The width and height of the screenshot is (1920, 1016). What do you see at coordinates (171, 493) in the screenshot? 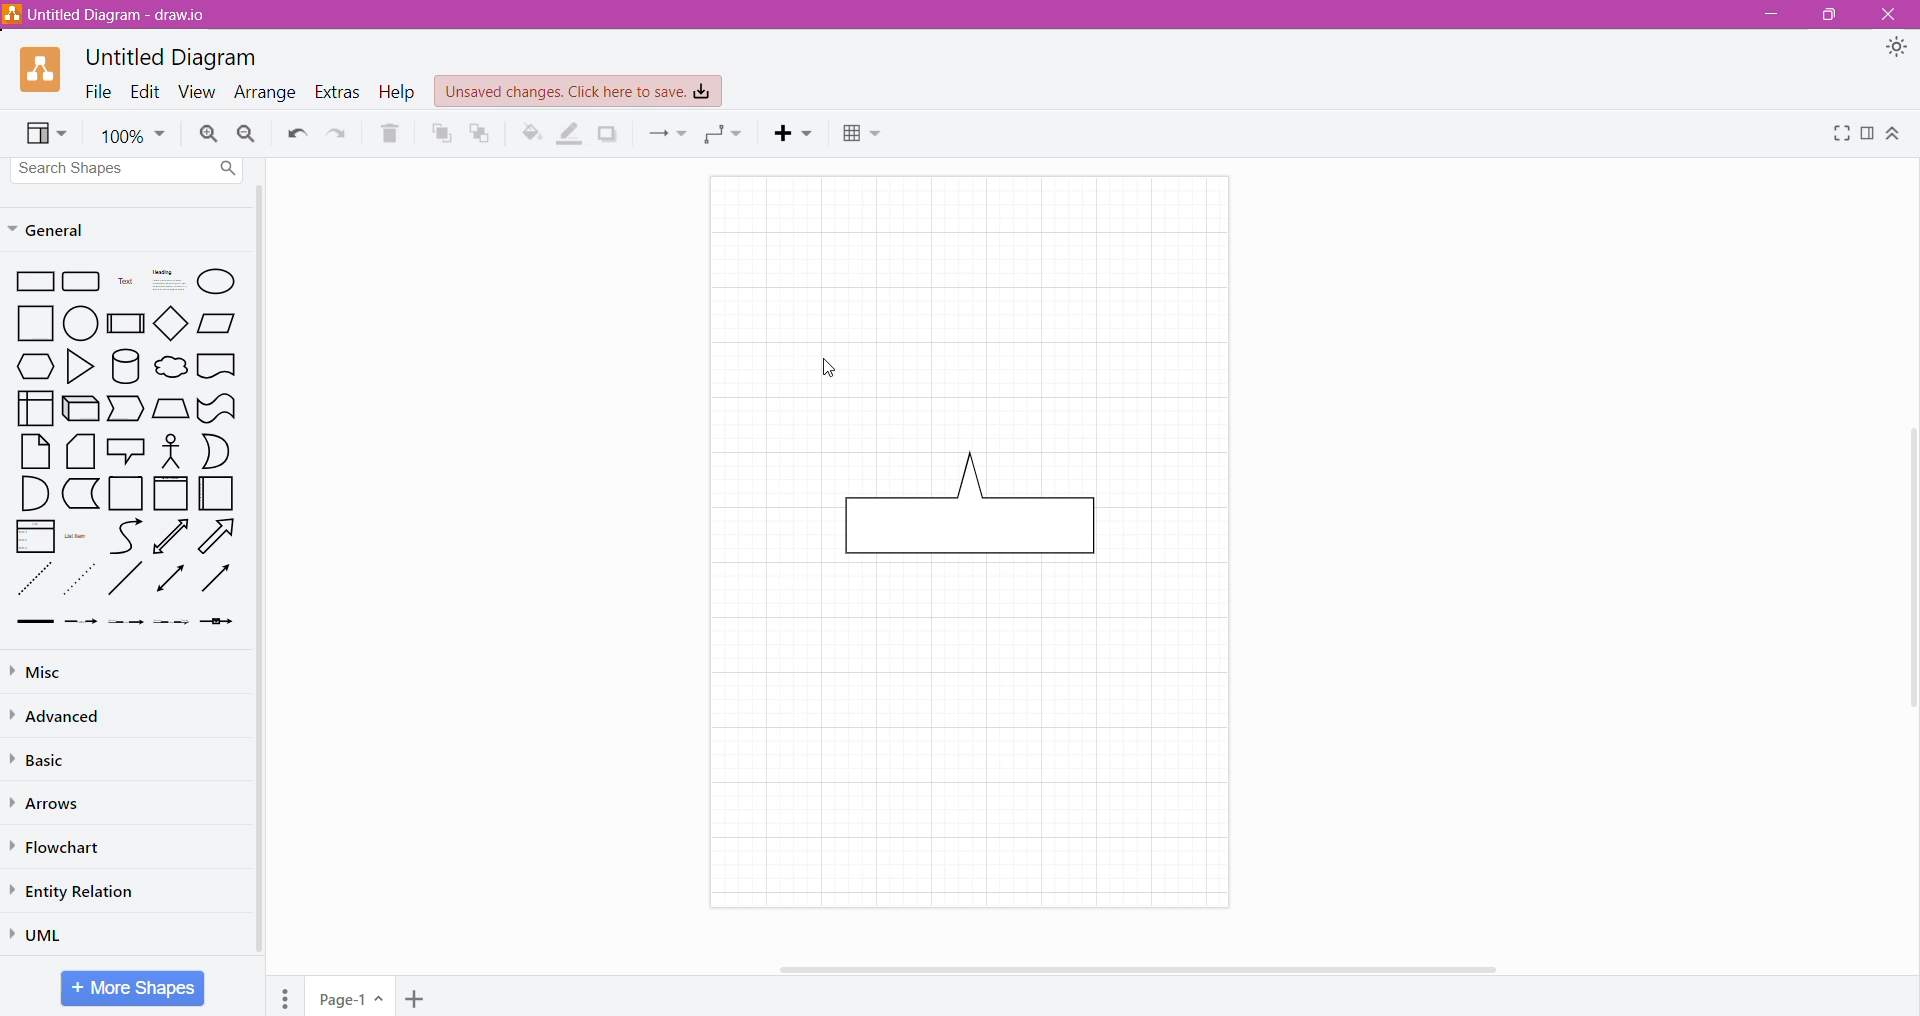
I see `frame` at bounding box center [171, 493].